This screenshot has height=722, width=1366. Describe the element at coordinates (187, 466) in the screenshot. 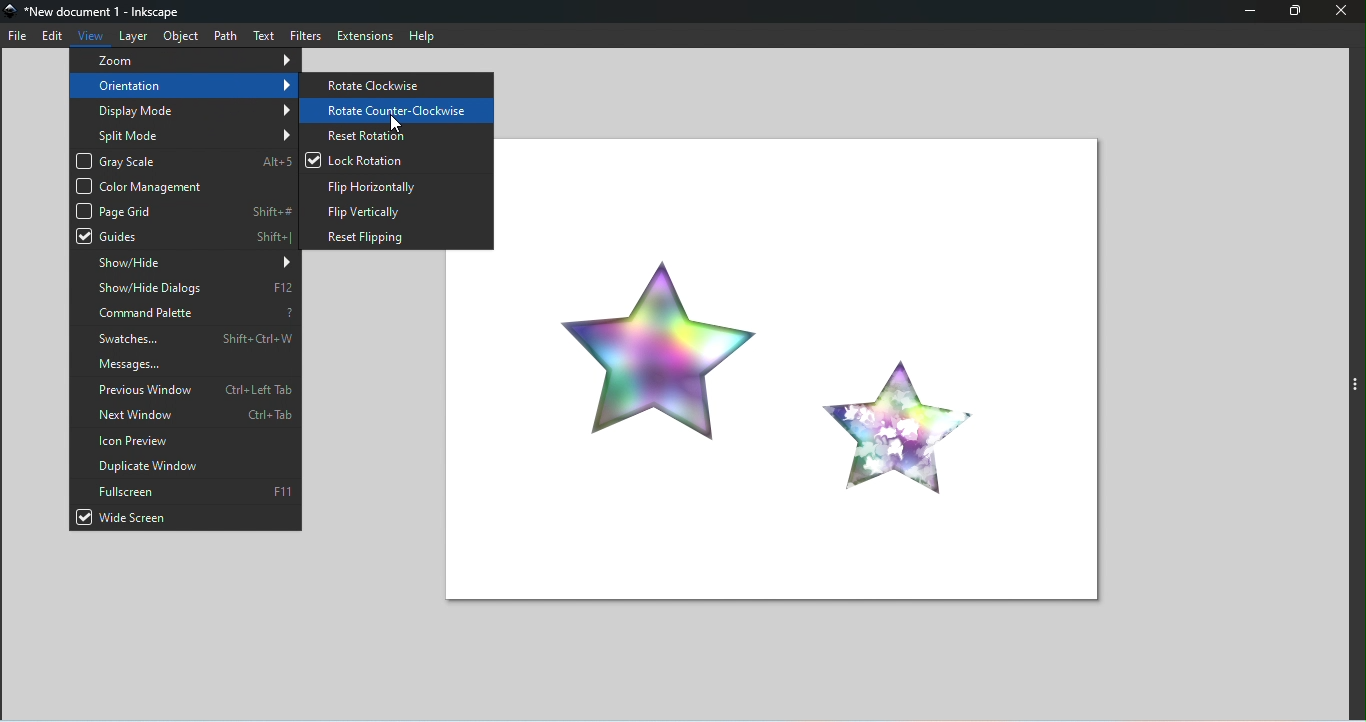

I see `Duplicate window` at that location.